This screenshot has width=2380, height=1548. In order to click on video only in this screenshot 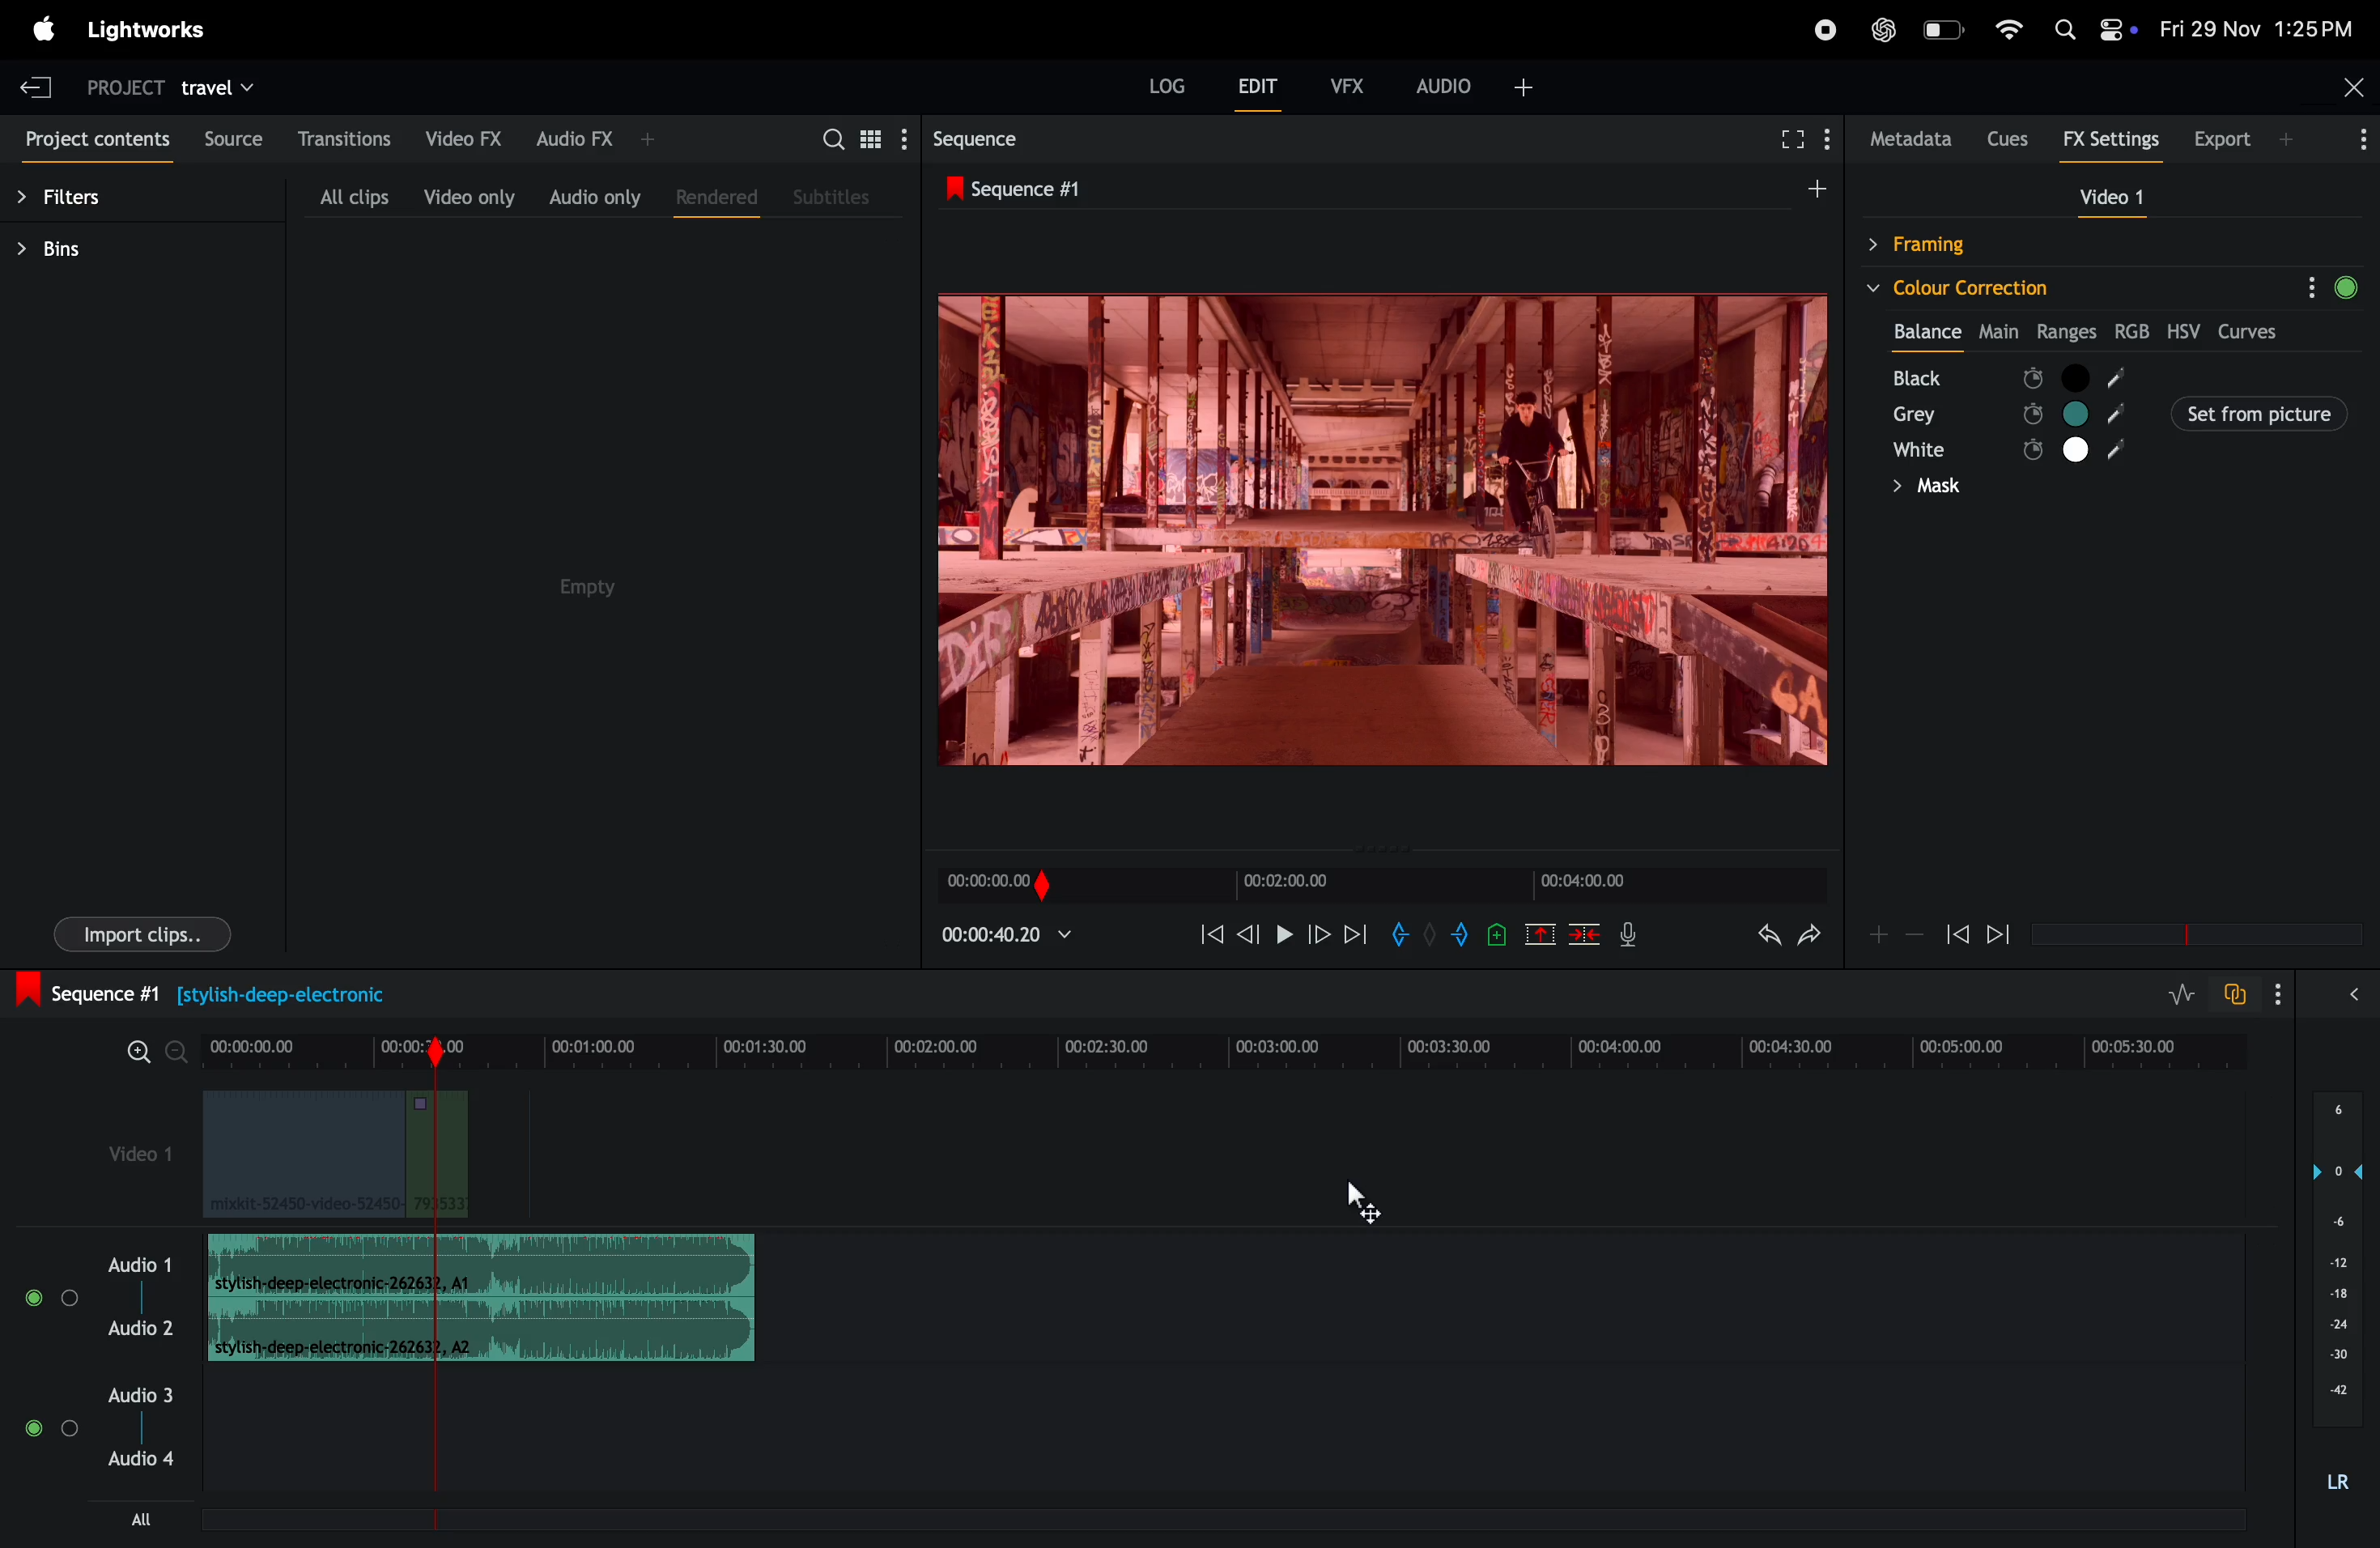, I will do `click(469, 197)`.